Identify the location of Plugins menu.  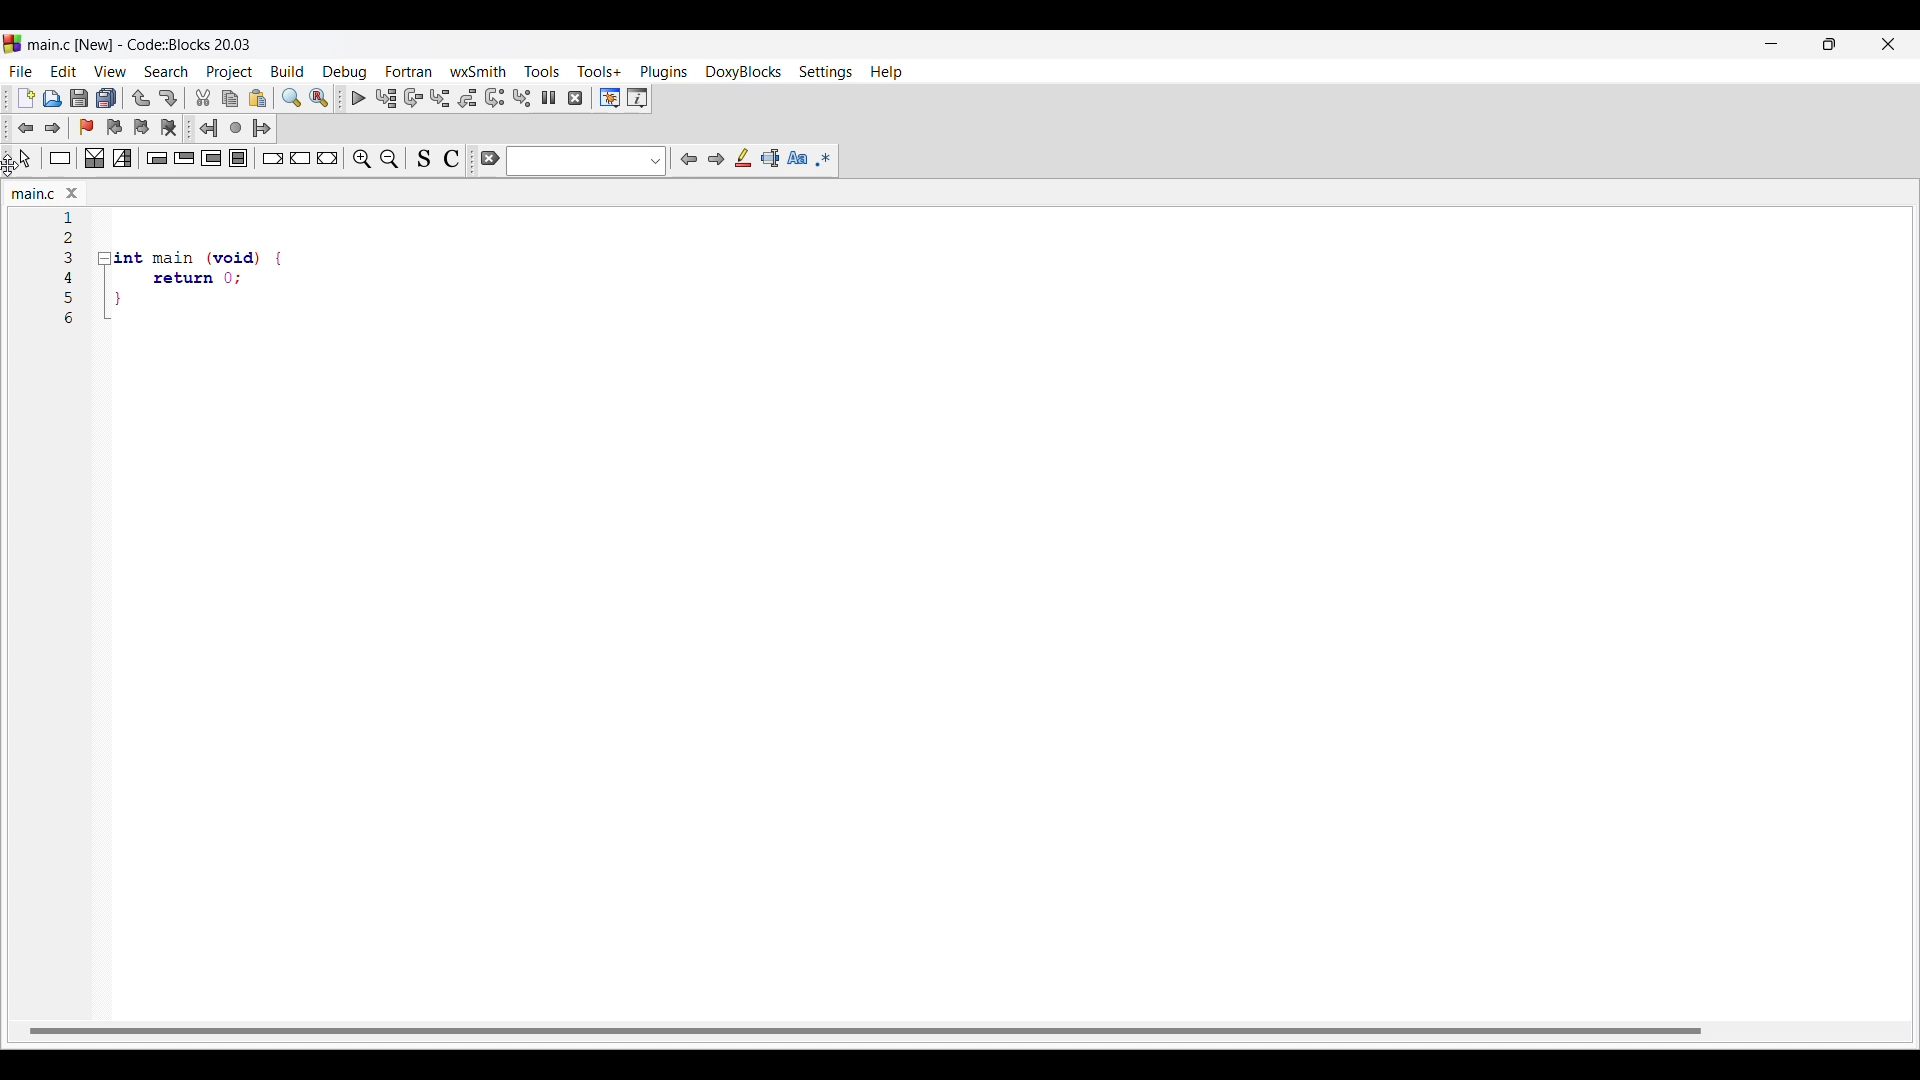
(663, 73).